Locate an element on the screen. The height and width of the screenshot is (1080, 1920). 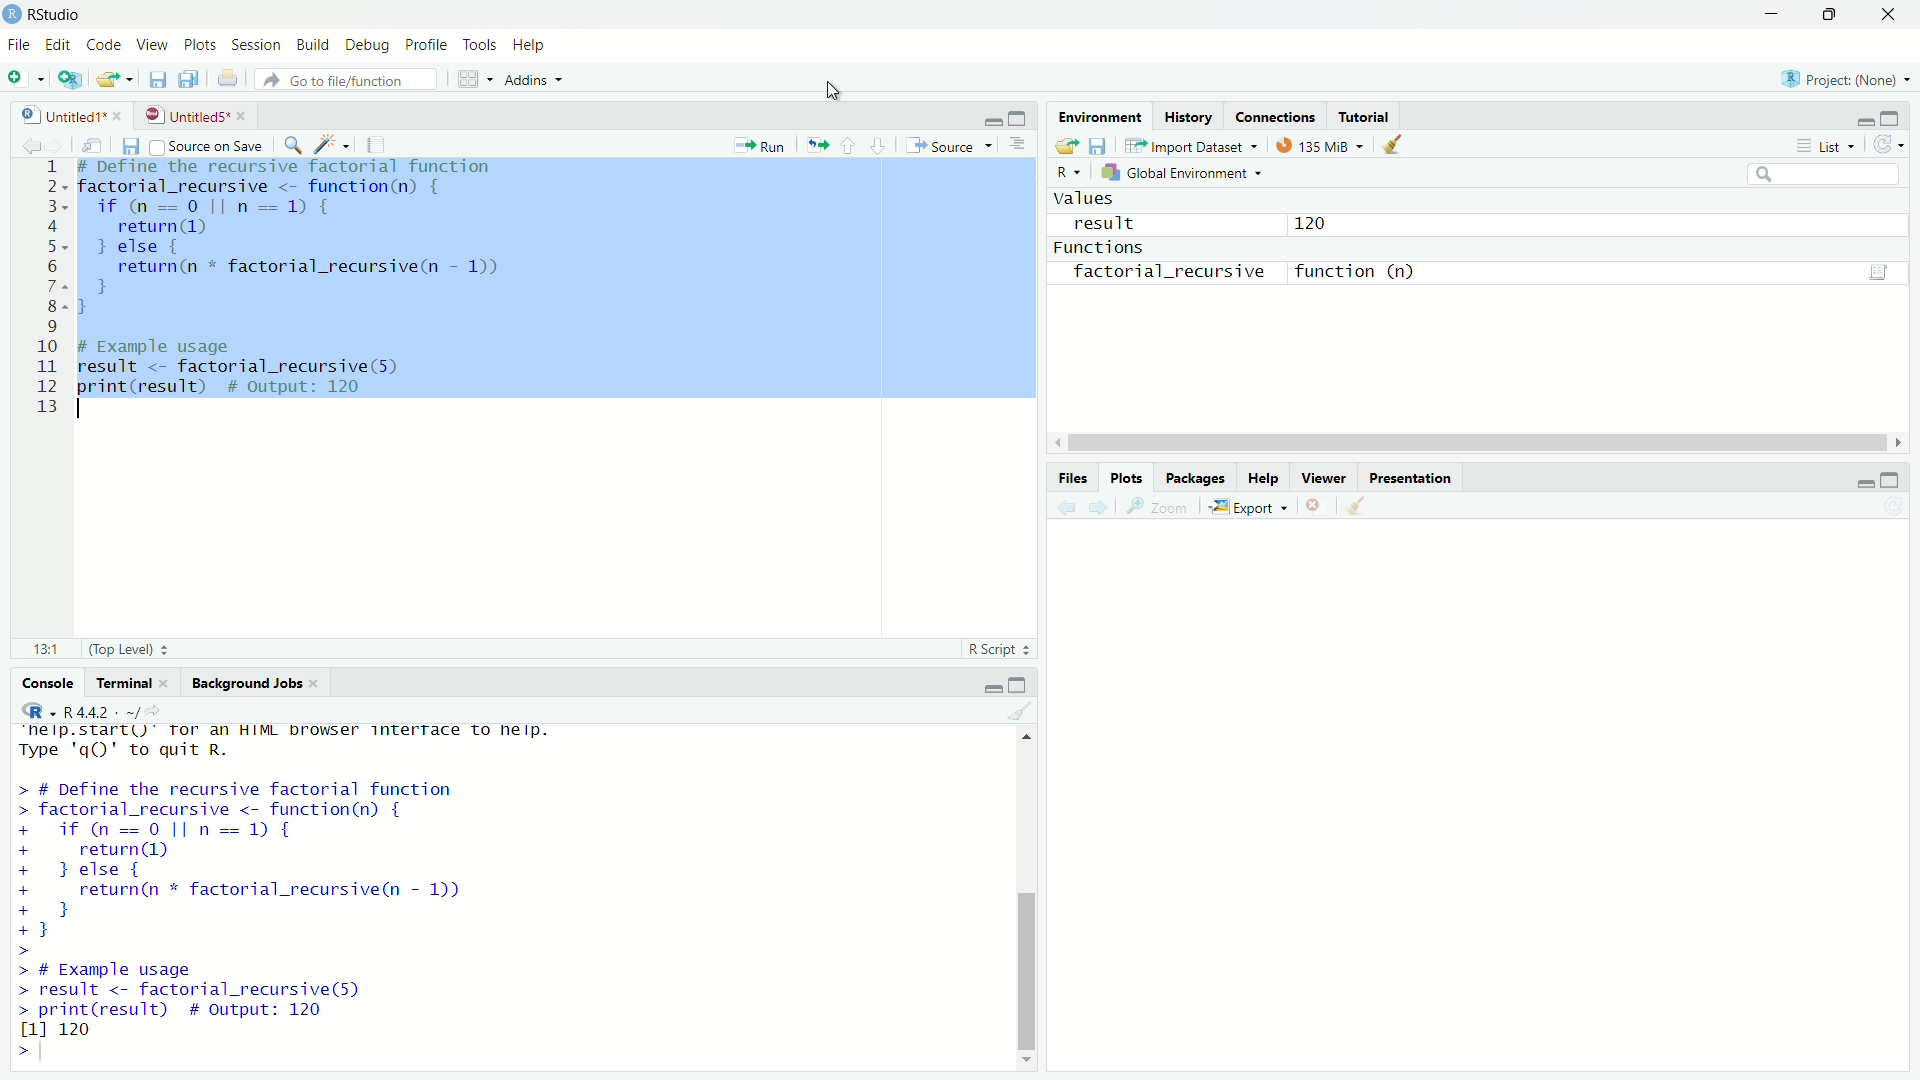
Scrollbar is located at coordinates (1471, 437).